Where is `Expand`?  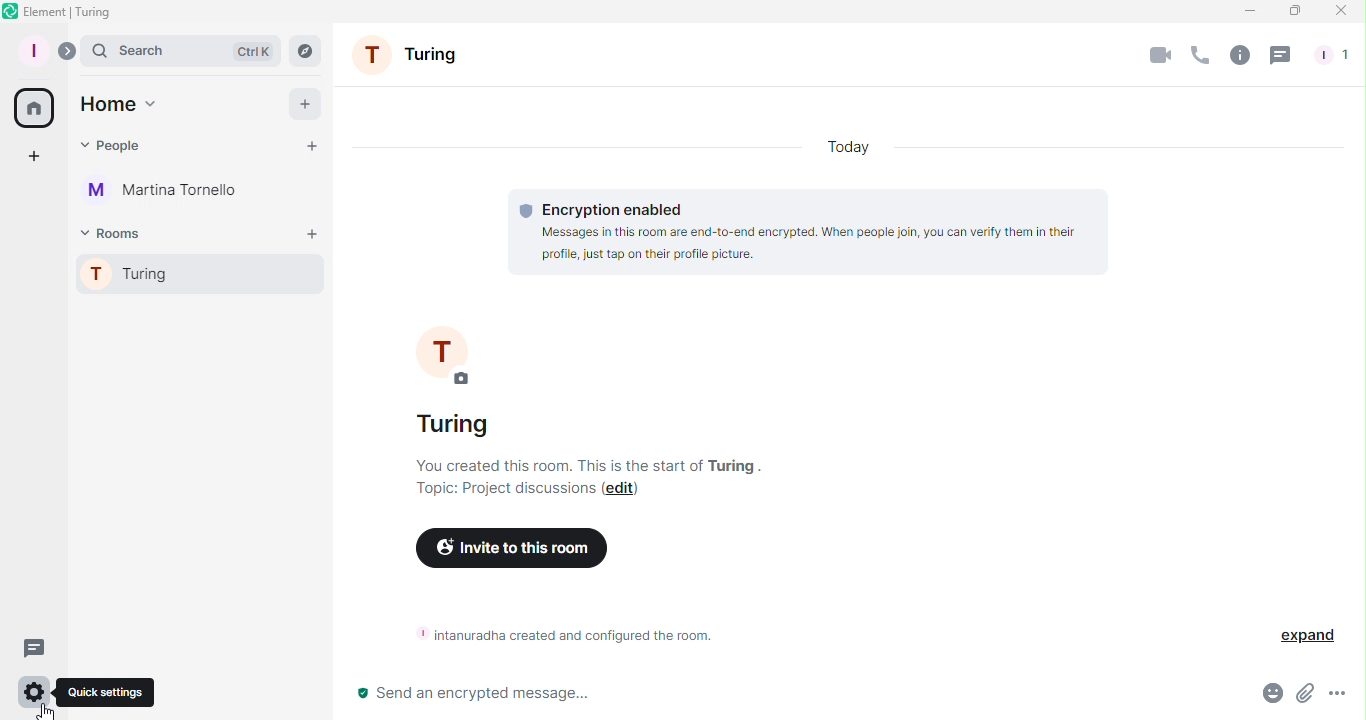
Expand is located at coordinates (1308, 636).